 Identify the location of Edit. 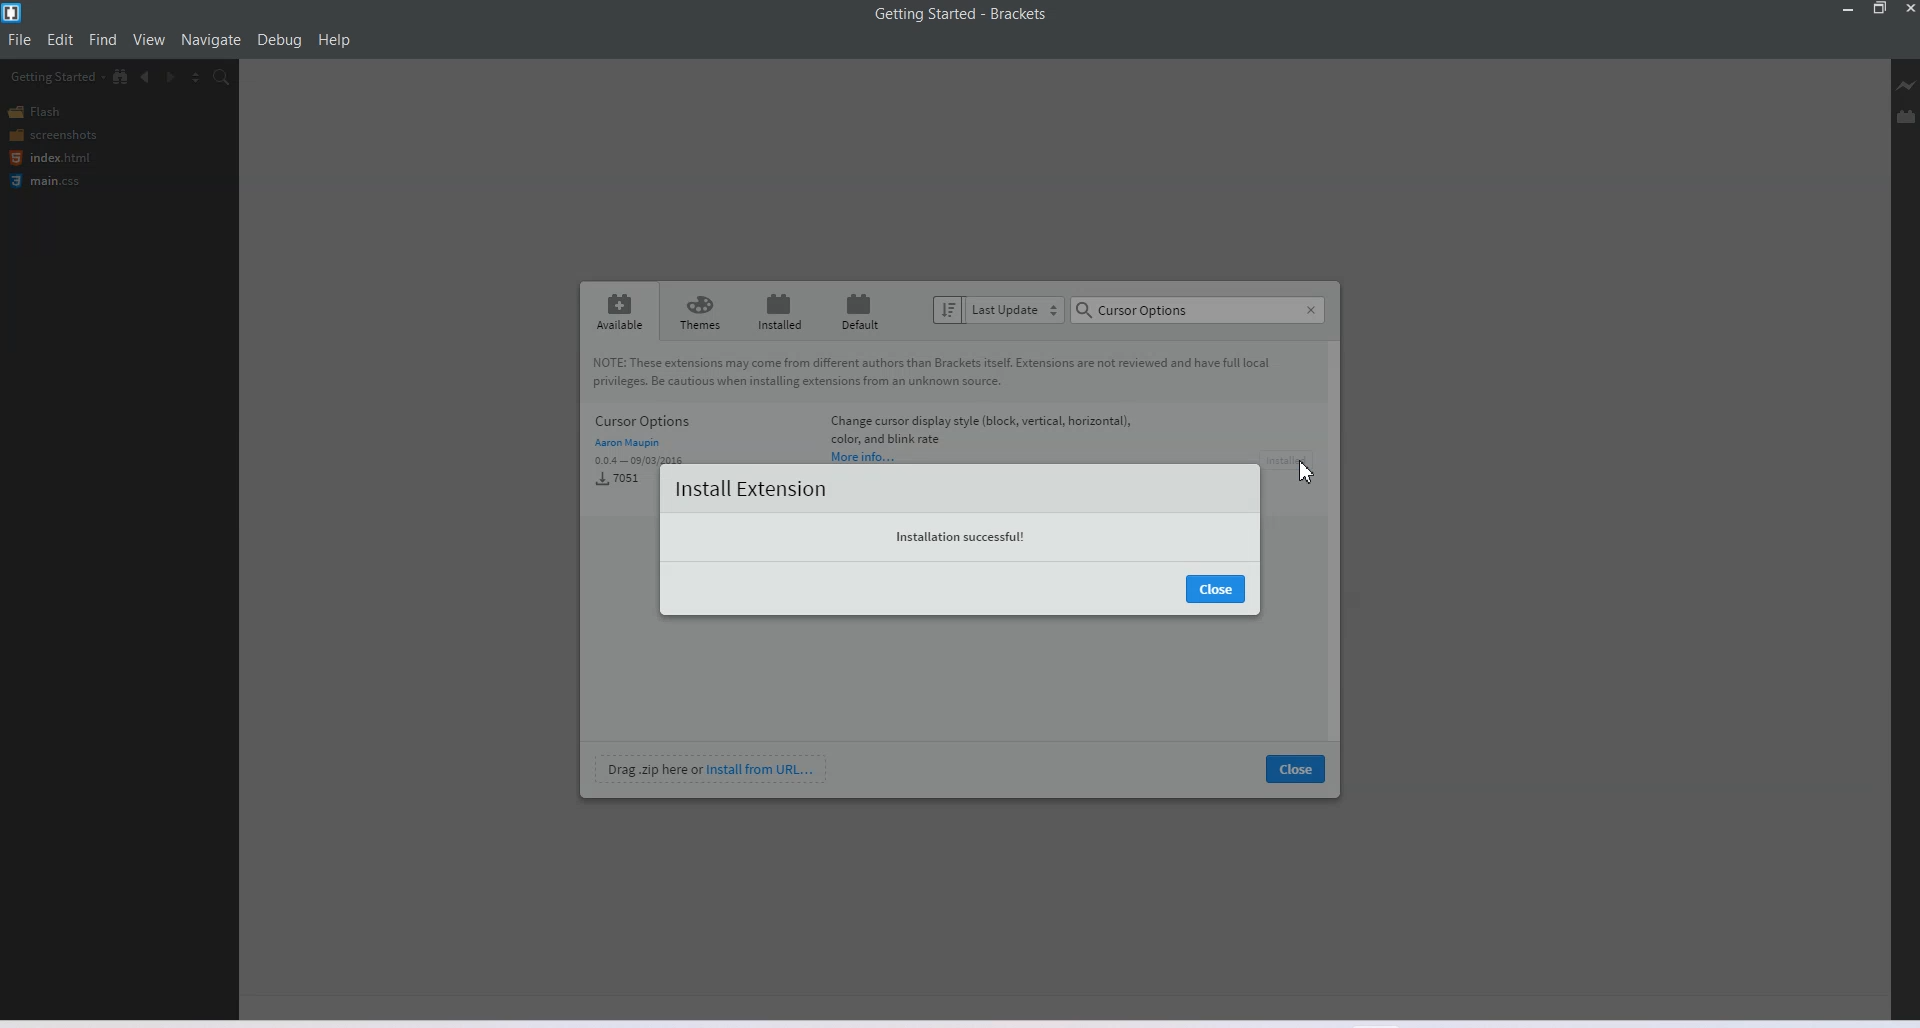
(60, 40).